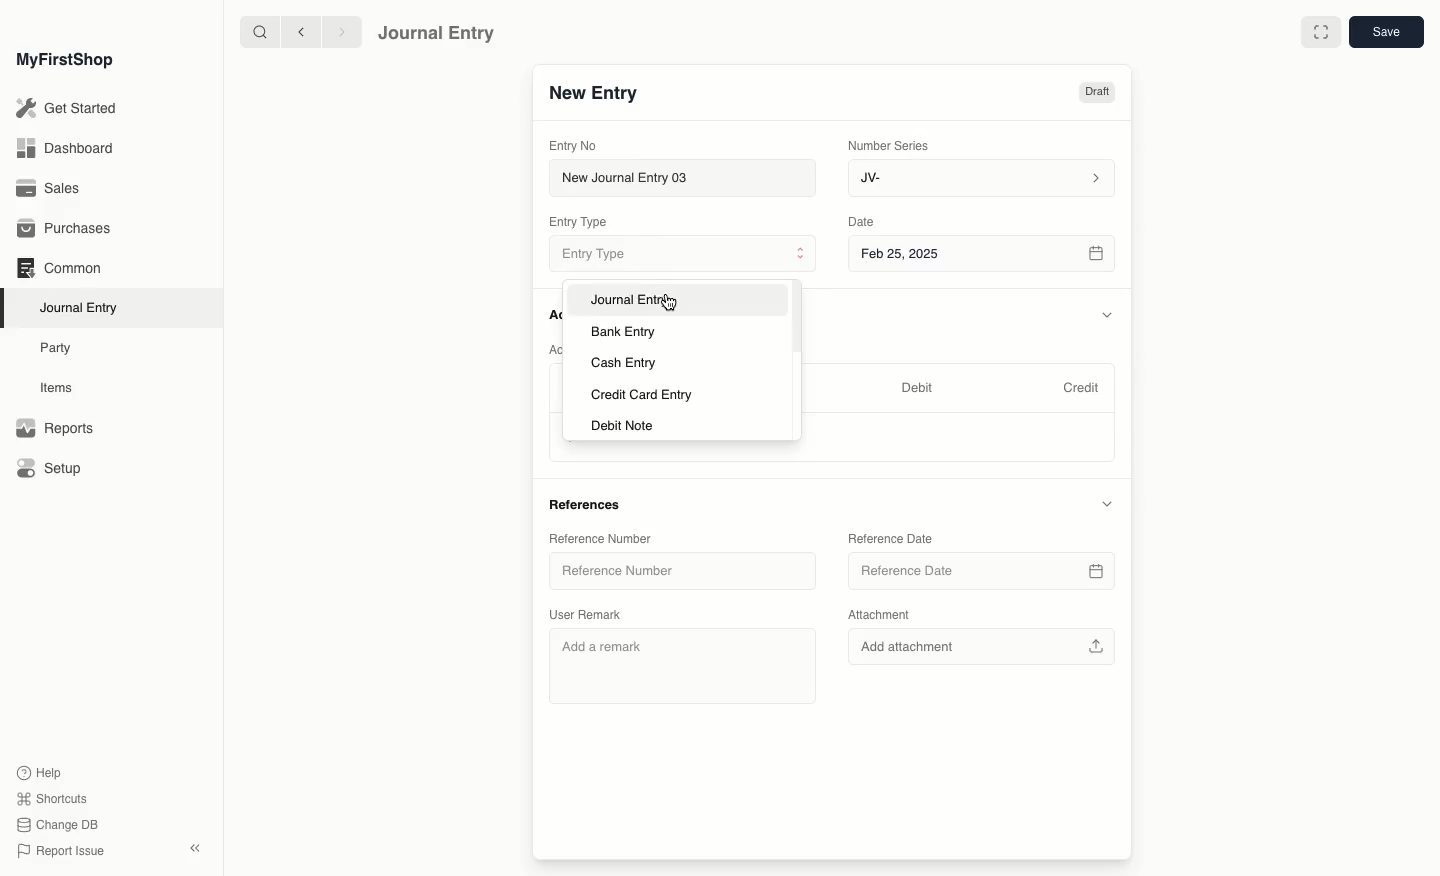  I want to click on New Entry, so click(593, 94).